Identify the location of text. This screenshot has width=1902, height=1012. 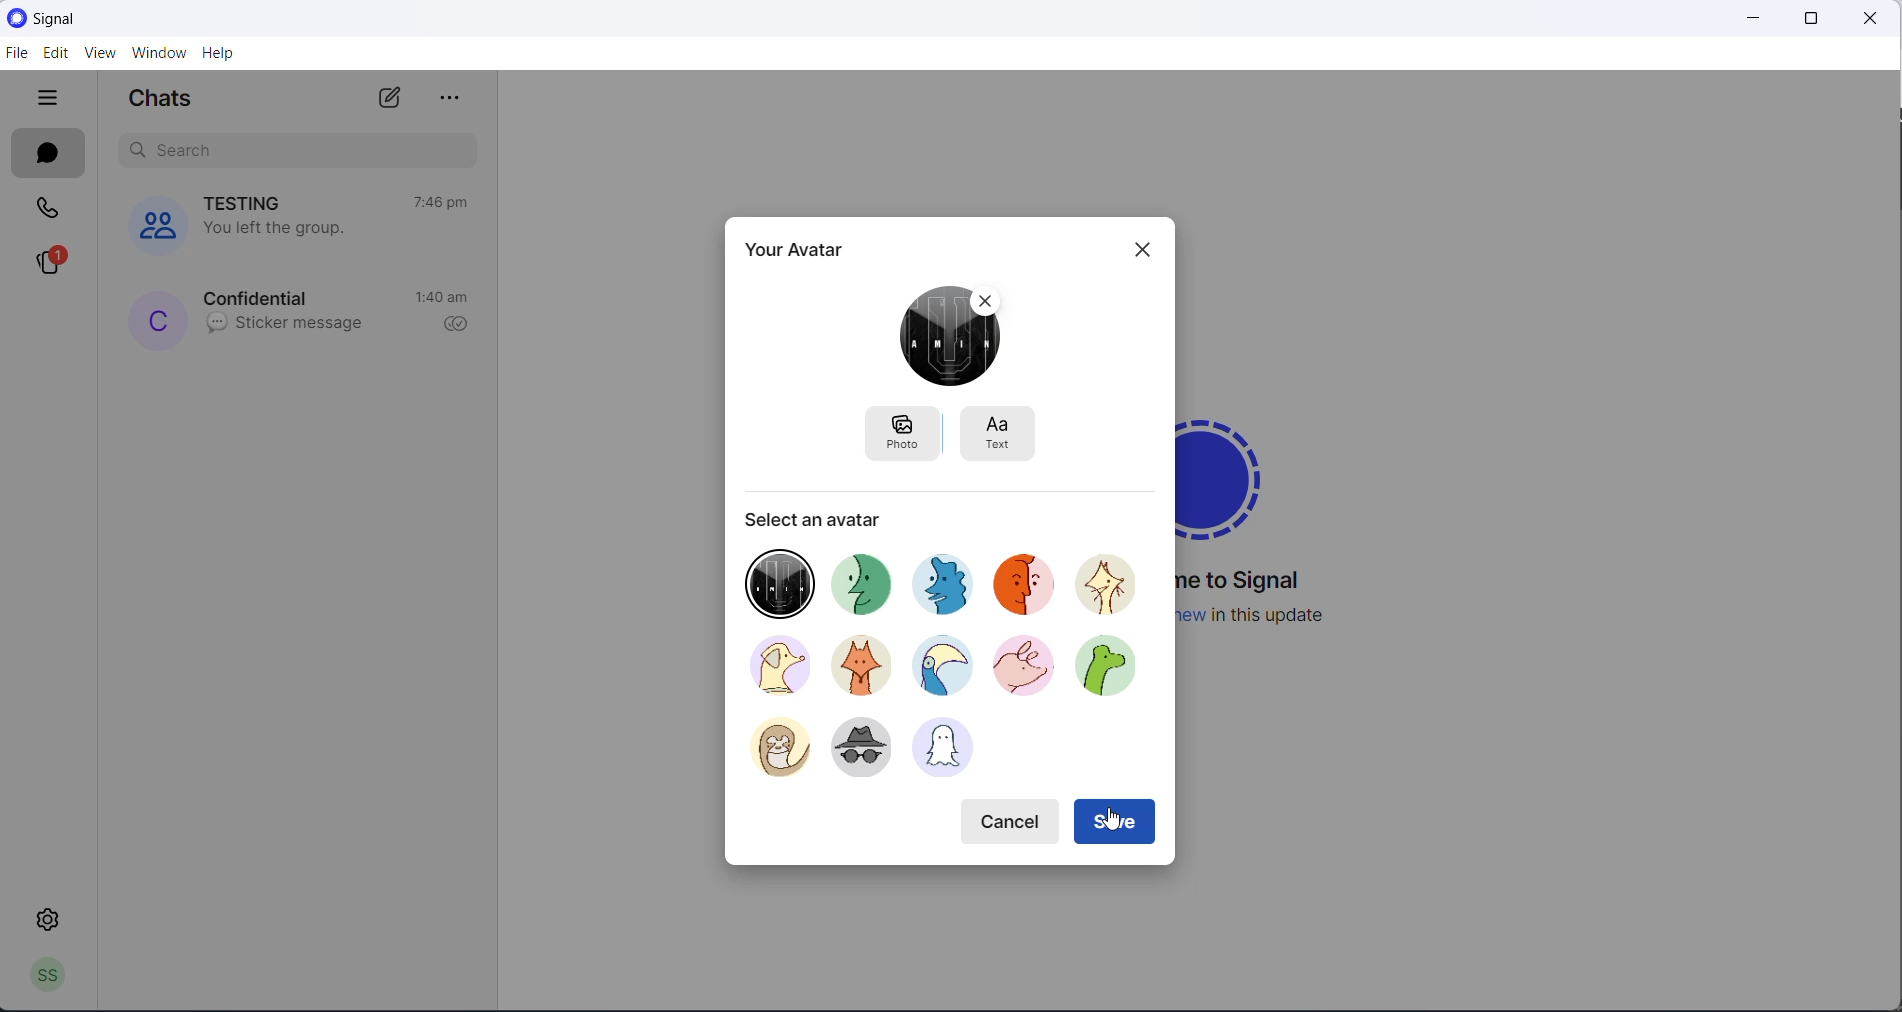
(1004, 433).